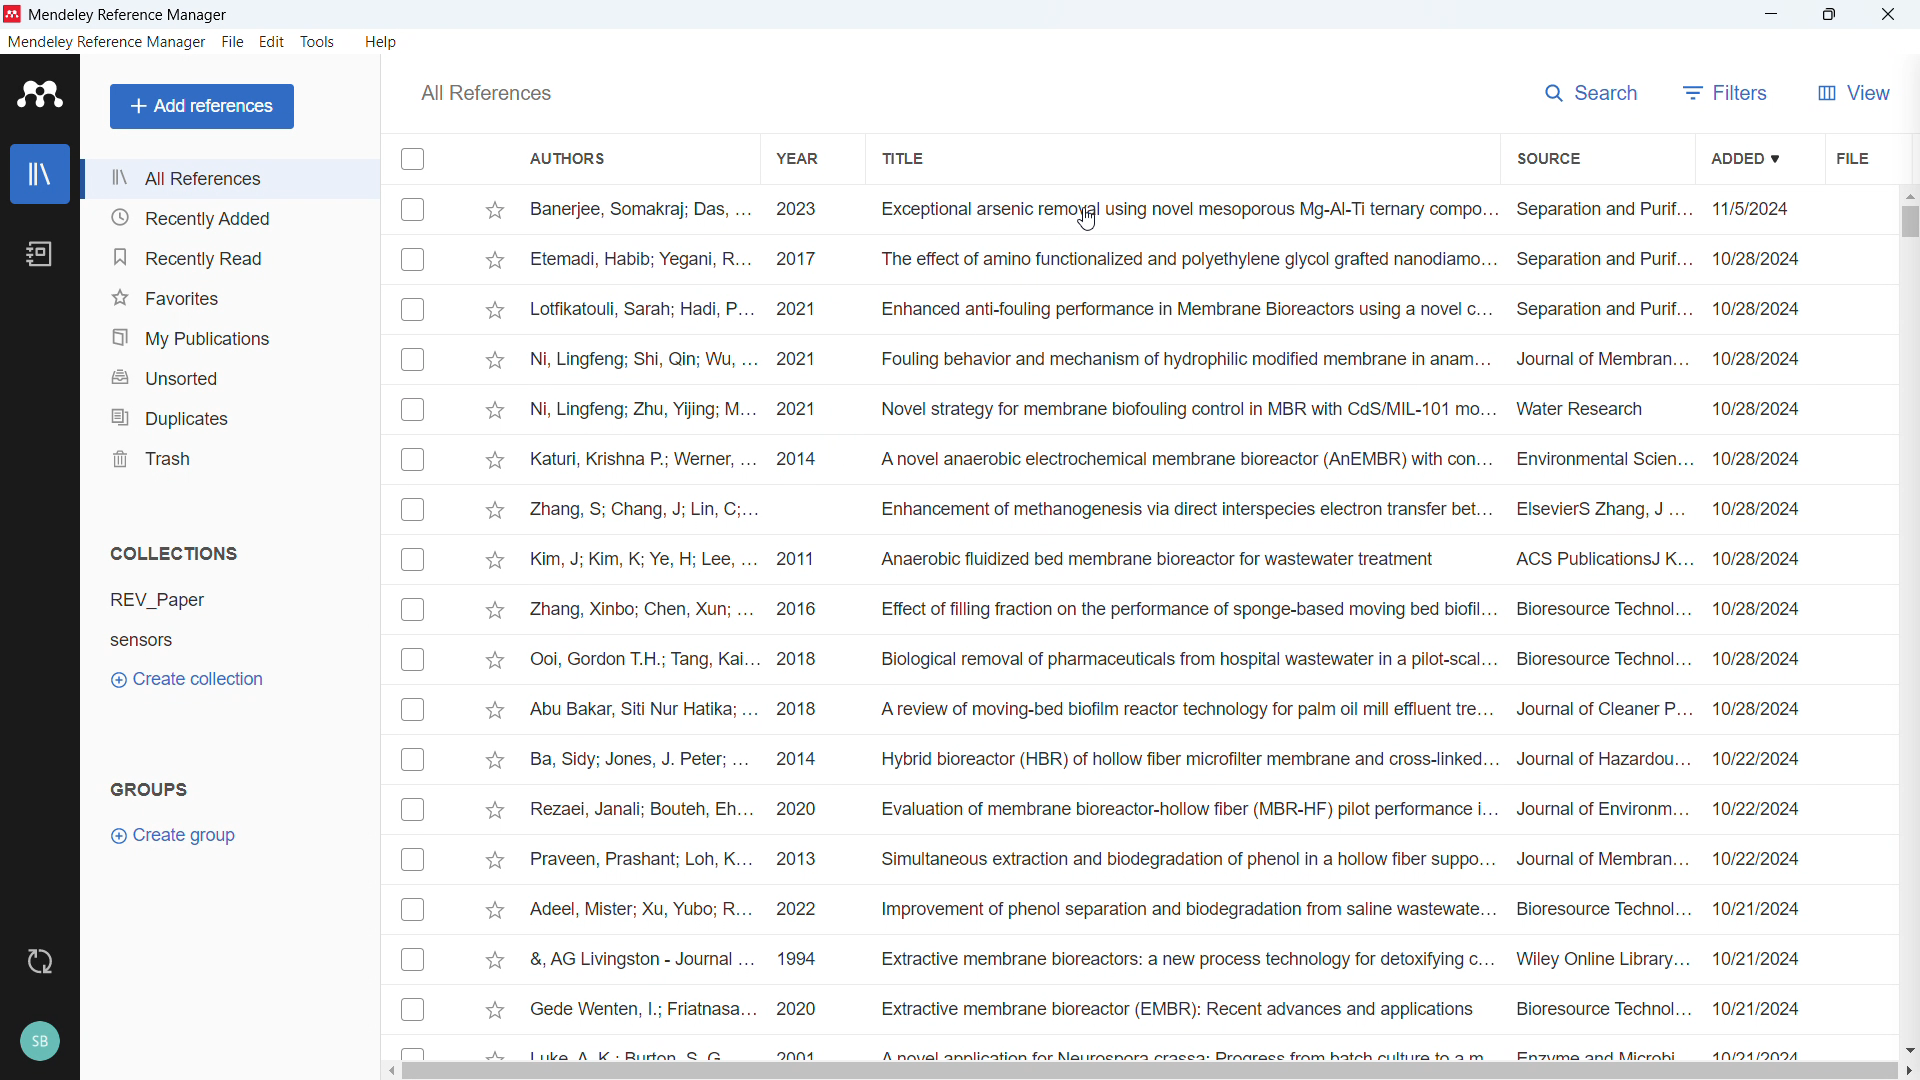  Describe the element at coordinates (809, 710) in the screenshot. I see `2018` at that location.